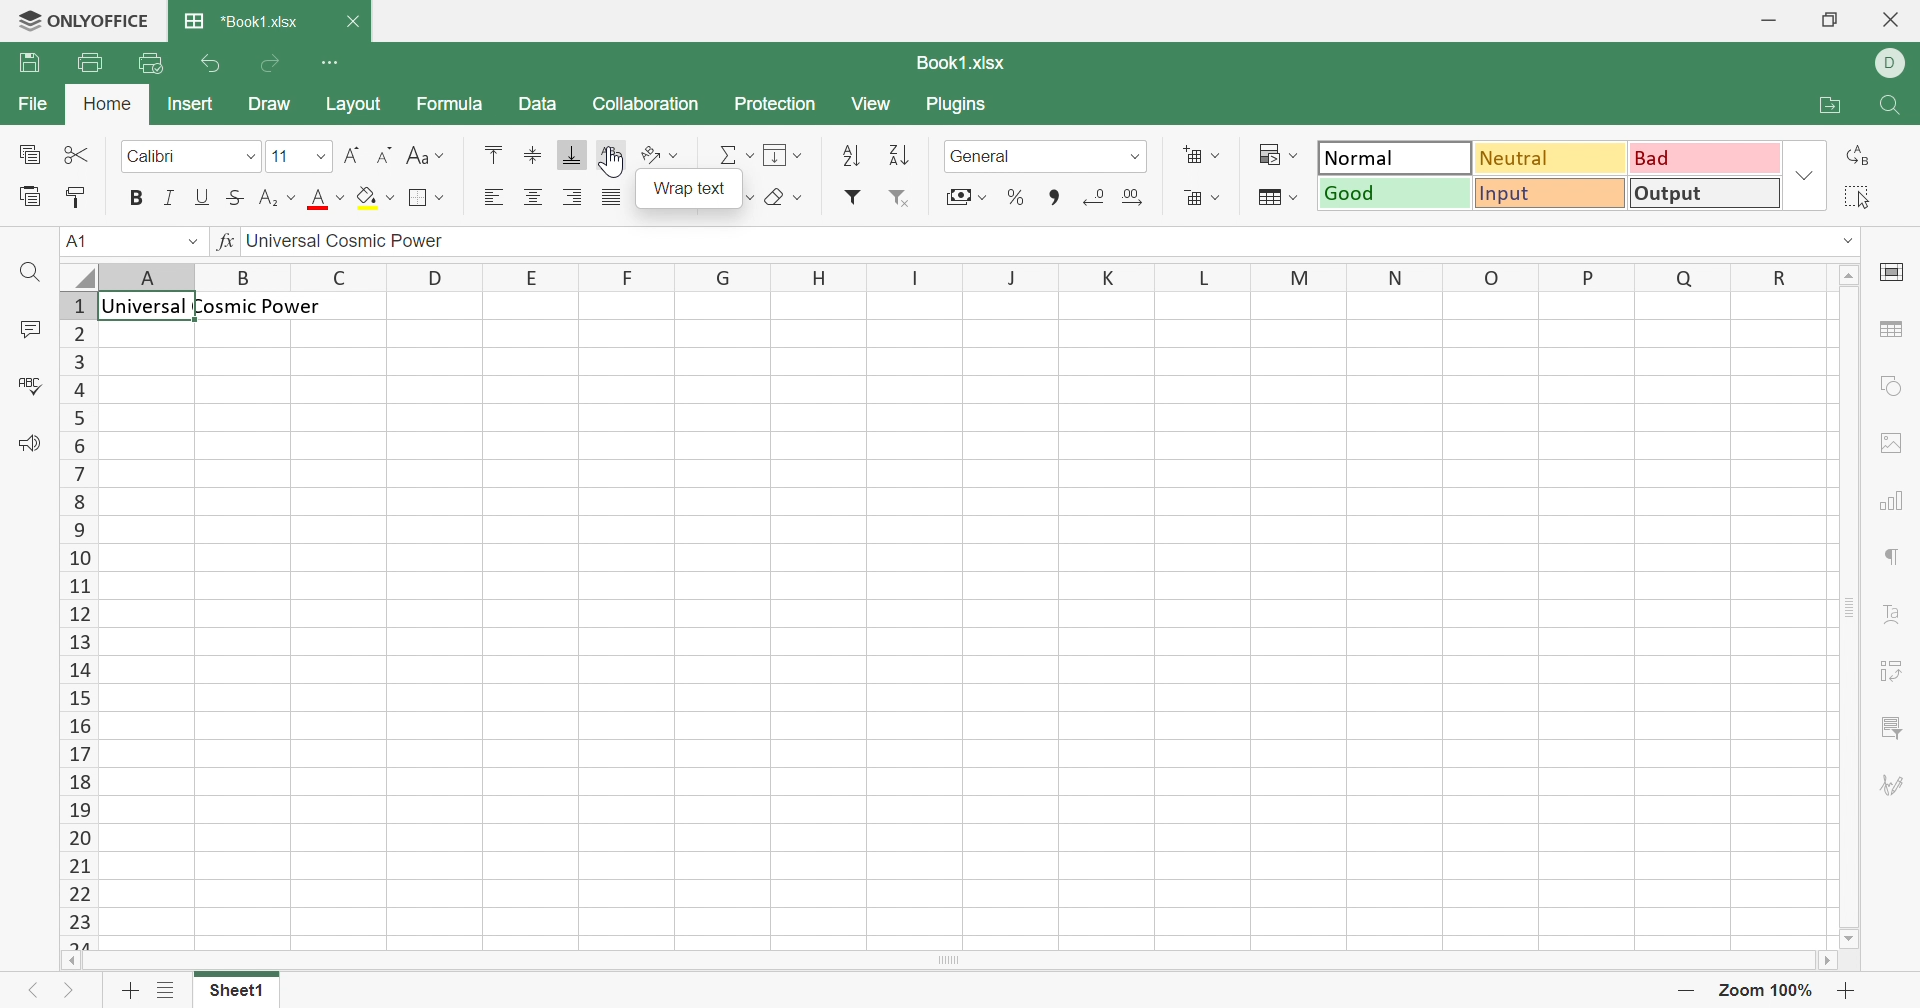 This screenshot has height=1008, width=1920. What do you see at coordinates (209, 63) in the screenshot?
I see `Undo` at bounding box center [209, 63].